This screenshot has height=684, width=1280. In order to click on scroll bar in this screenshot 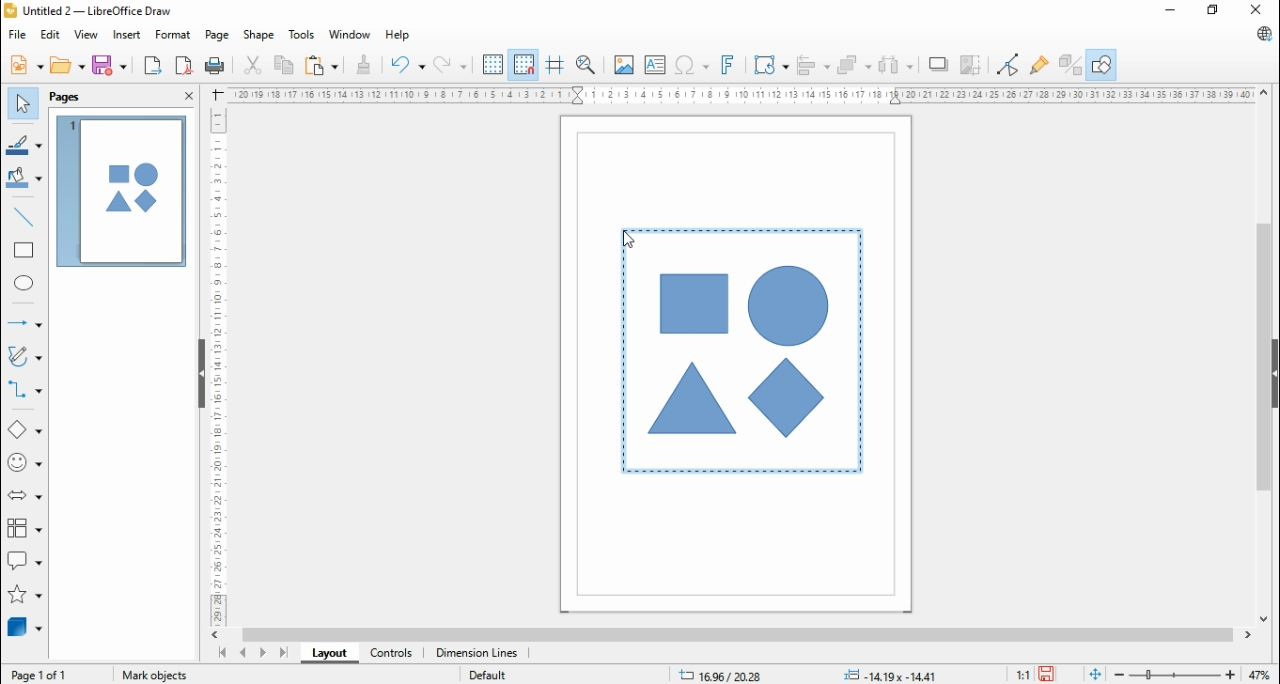, I will do `click(736, 635)`.